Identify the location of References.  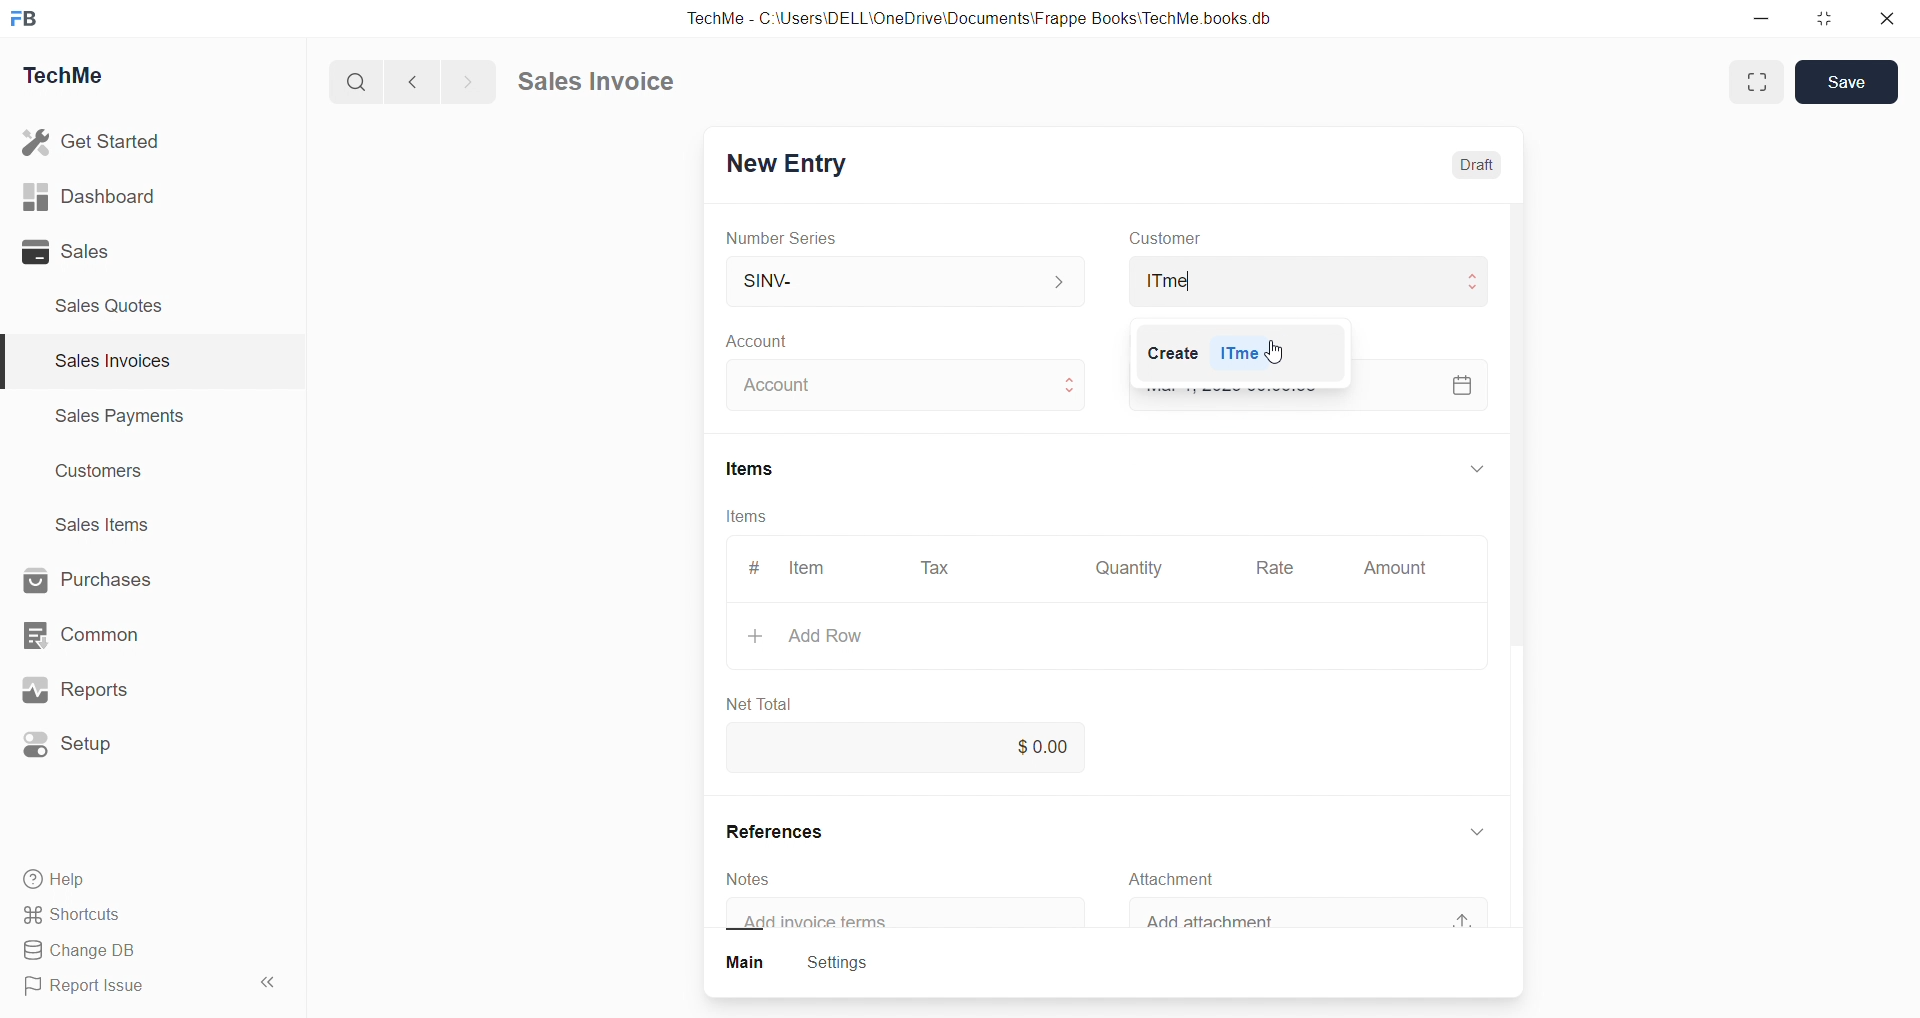
(796, 832).